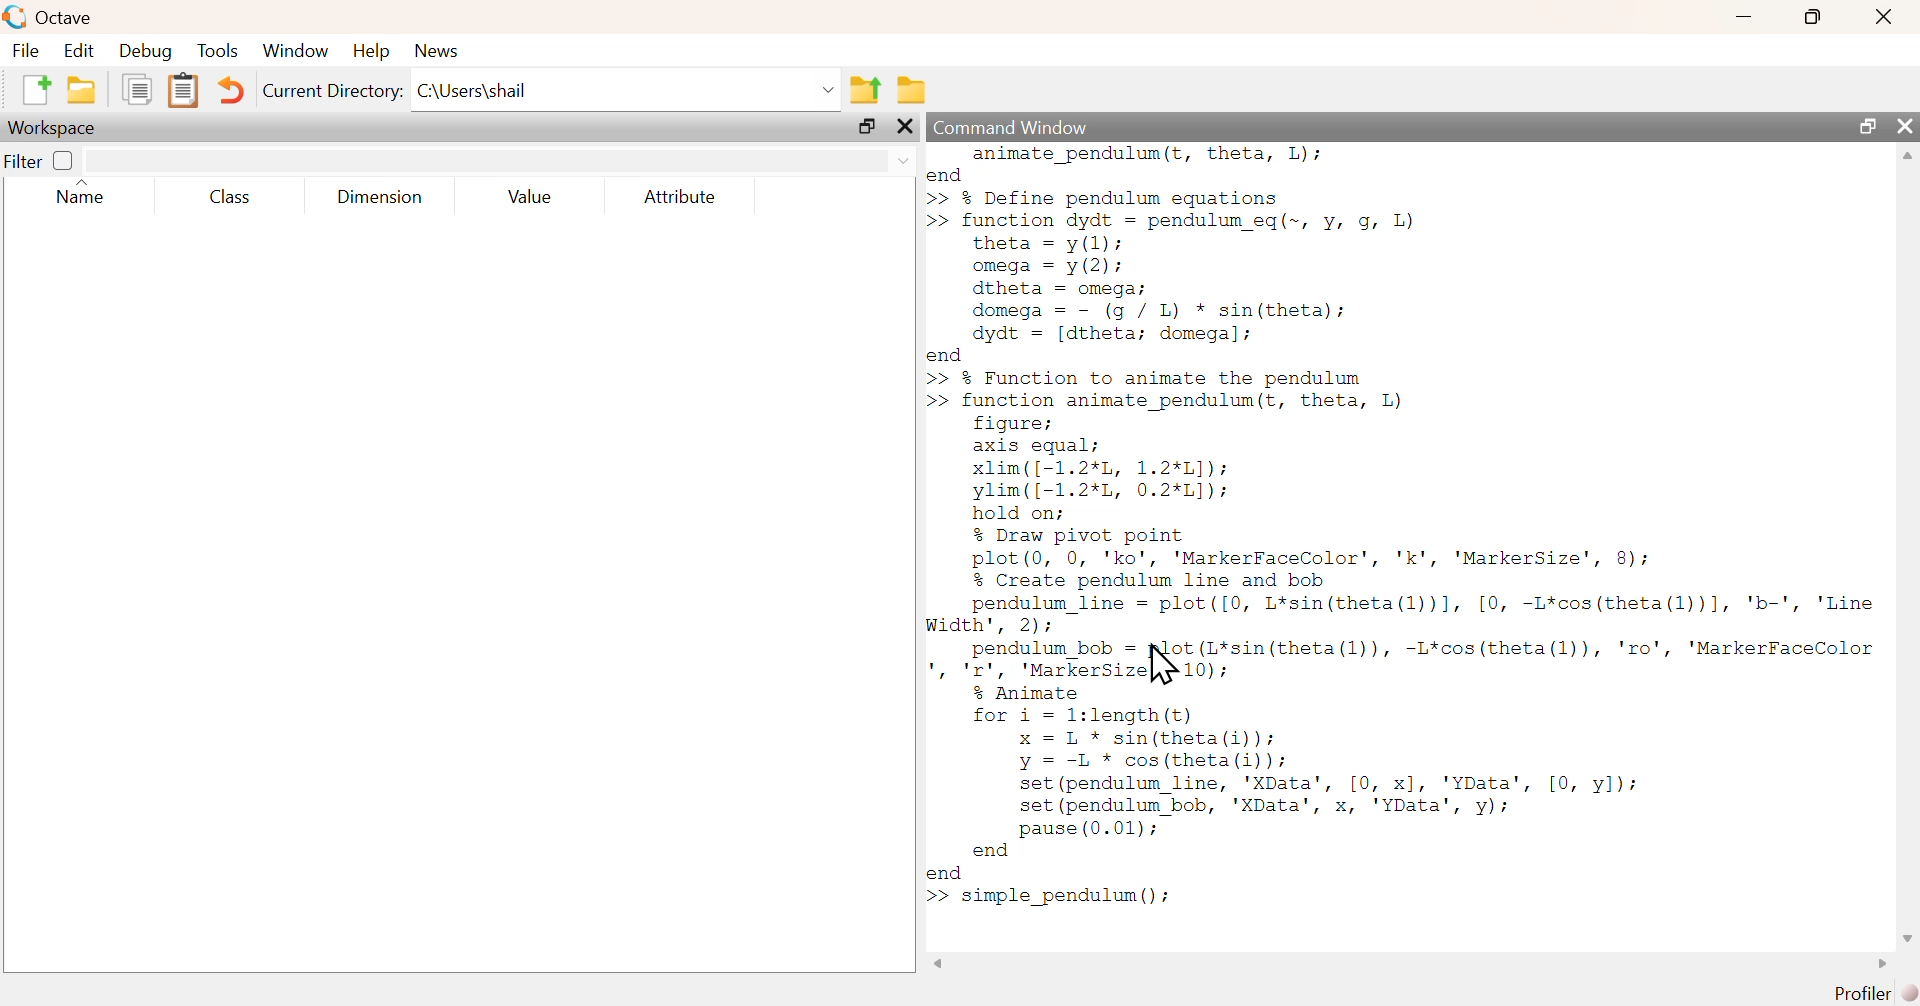 This screenshot has width=1920, height=1006. What do you see at coordinates (1905, 156) in the screenshot?
I see `Scroll up` at bounding box center [1905, 156].